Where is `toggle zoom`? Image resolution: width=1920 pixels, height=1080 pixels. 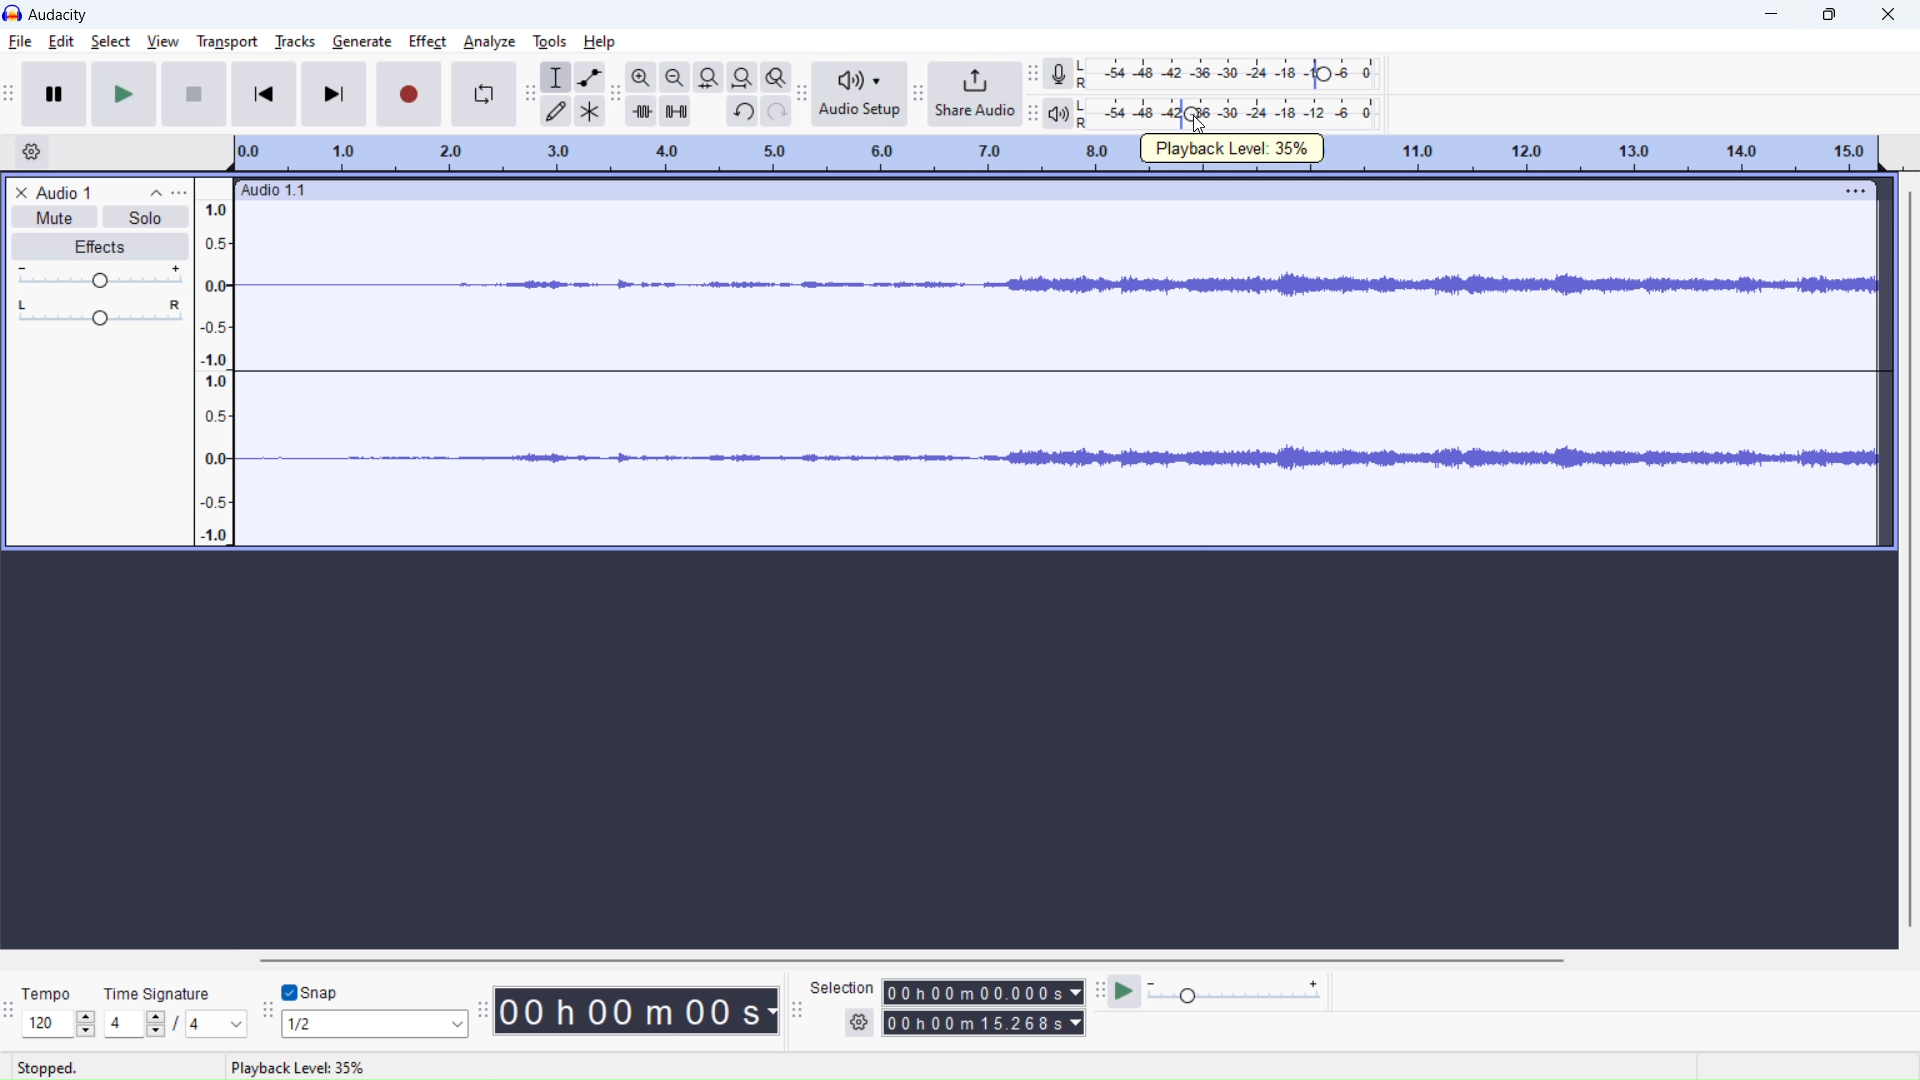 toggle zoom is located at coordinates (775, 76).